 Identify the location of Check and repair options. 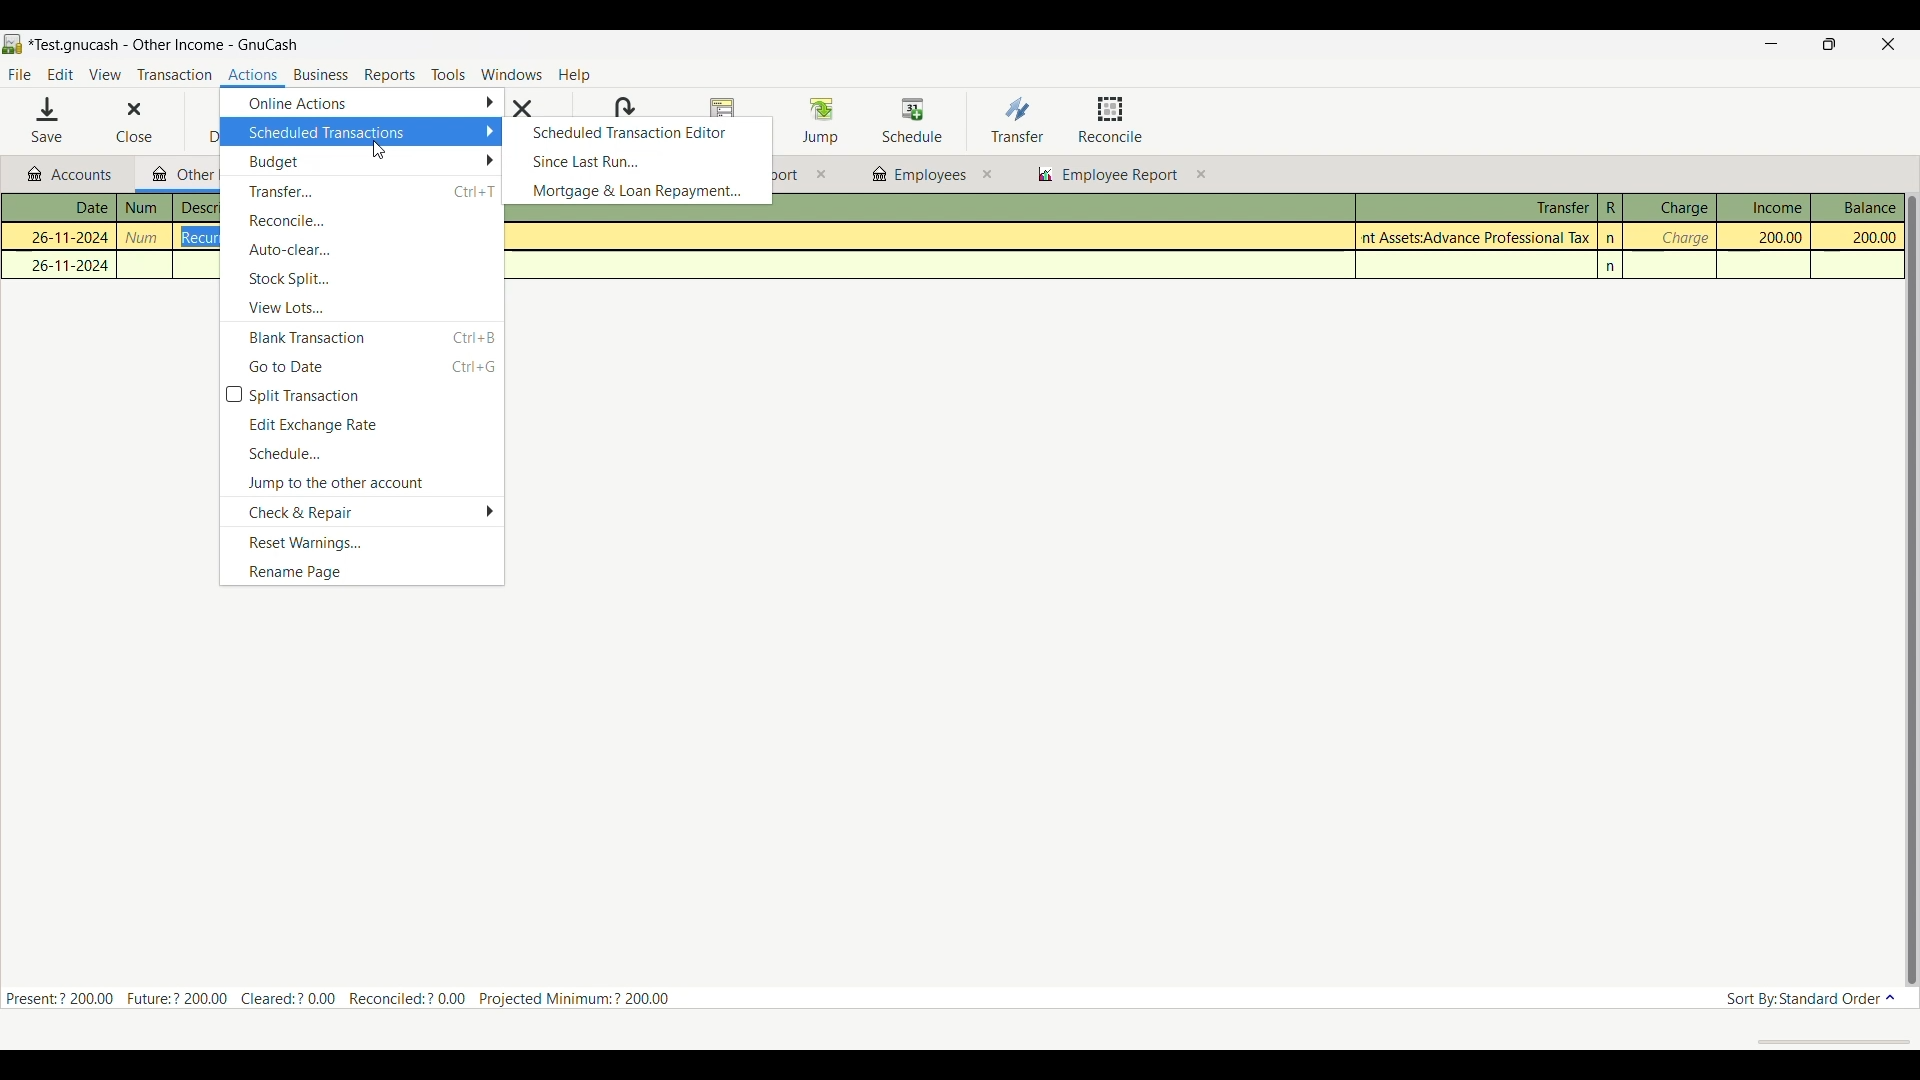
(362, 513).